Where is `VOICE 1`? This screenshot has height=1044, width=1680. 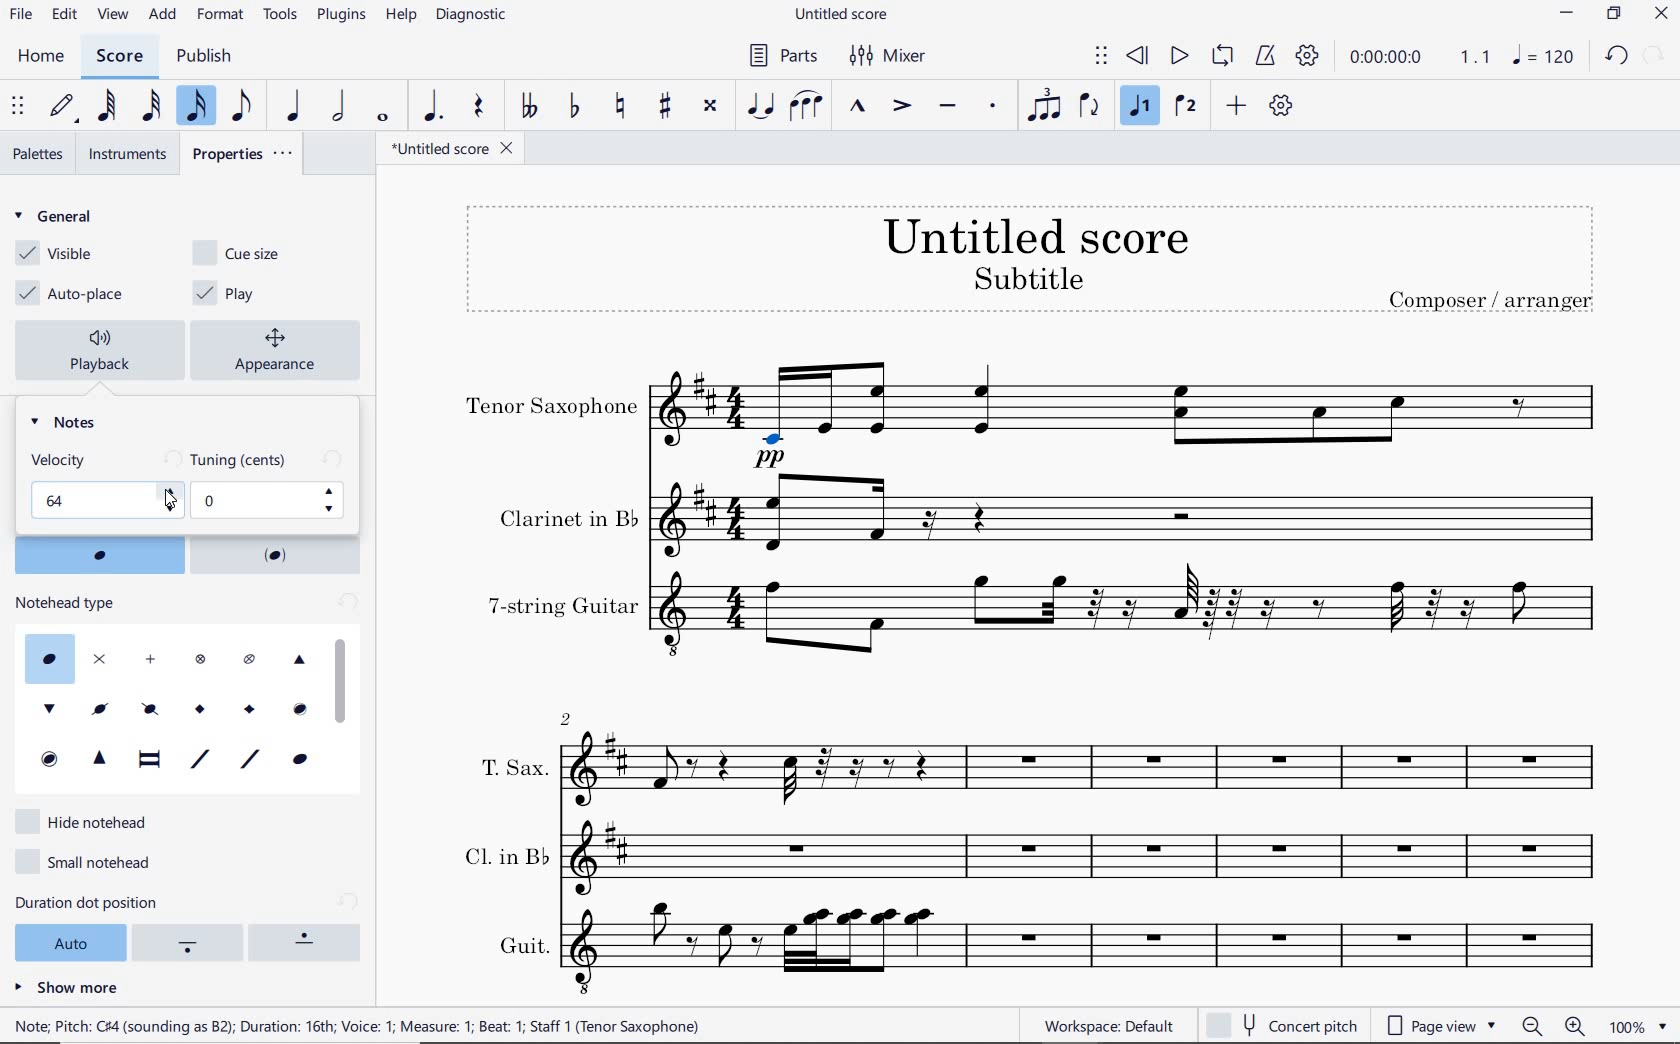
VOICE 1 is located at coordinates (1143, 107).